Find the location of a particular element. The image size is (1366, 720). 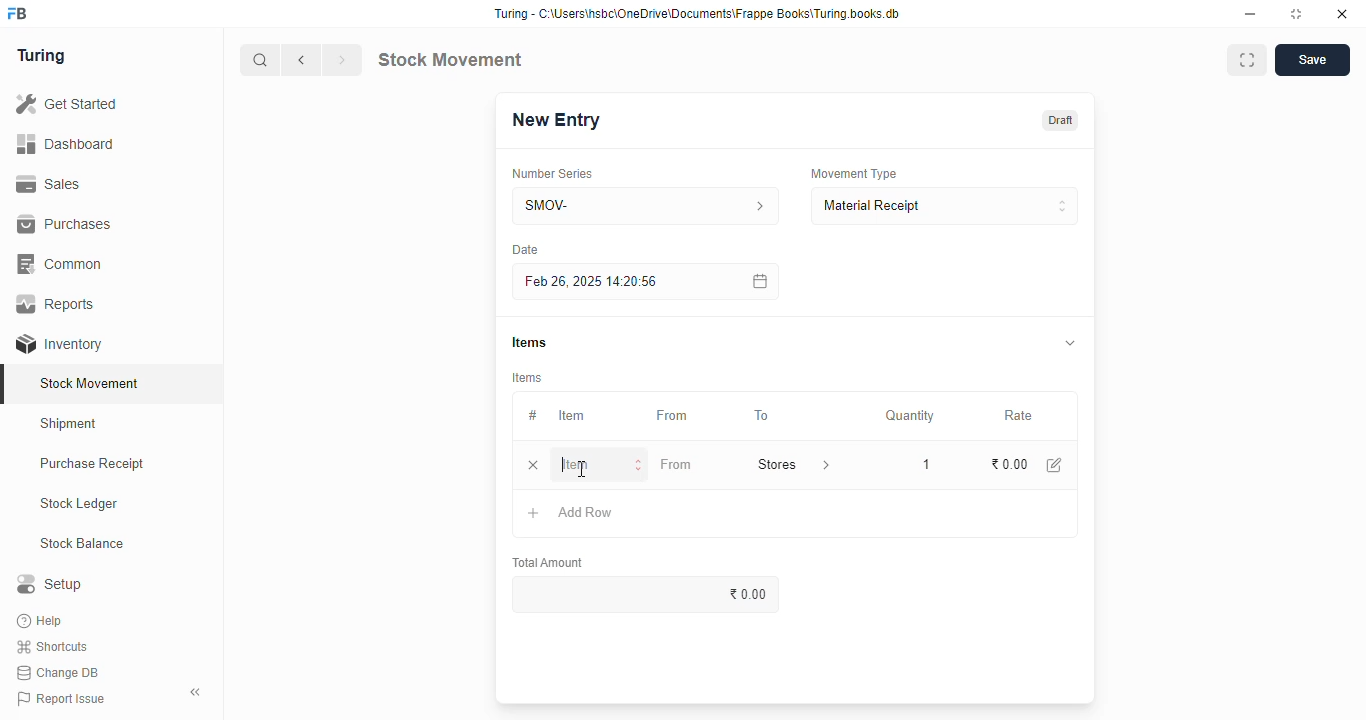

get started is located at coordinates (68, 104).